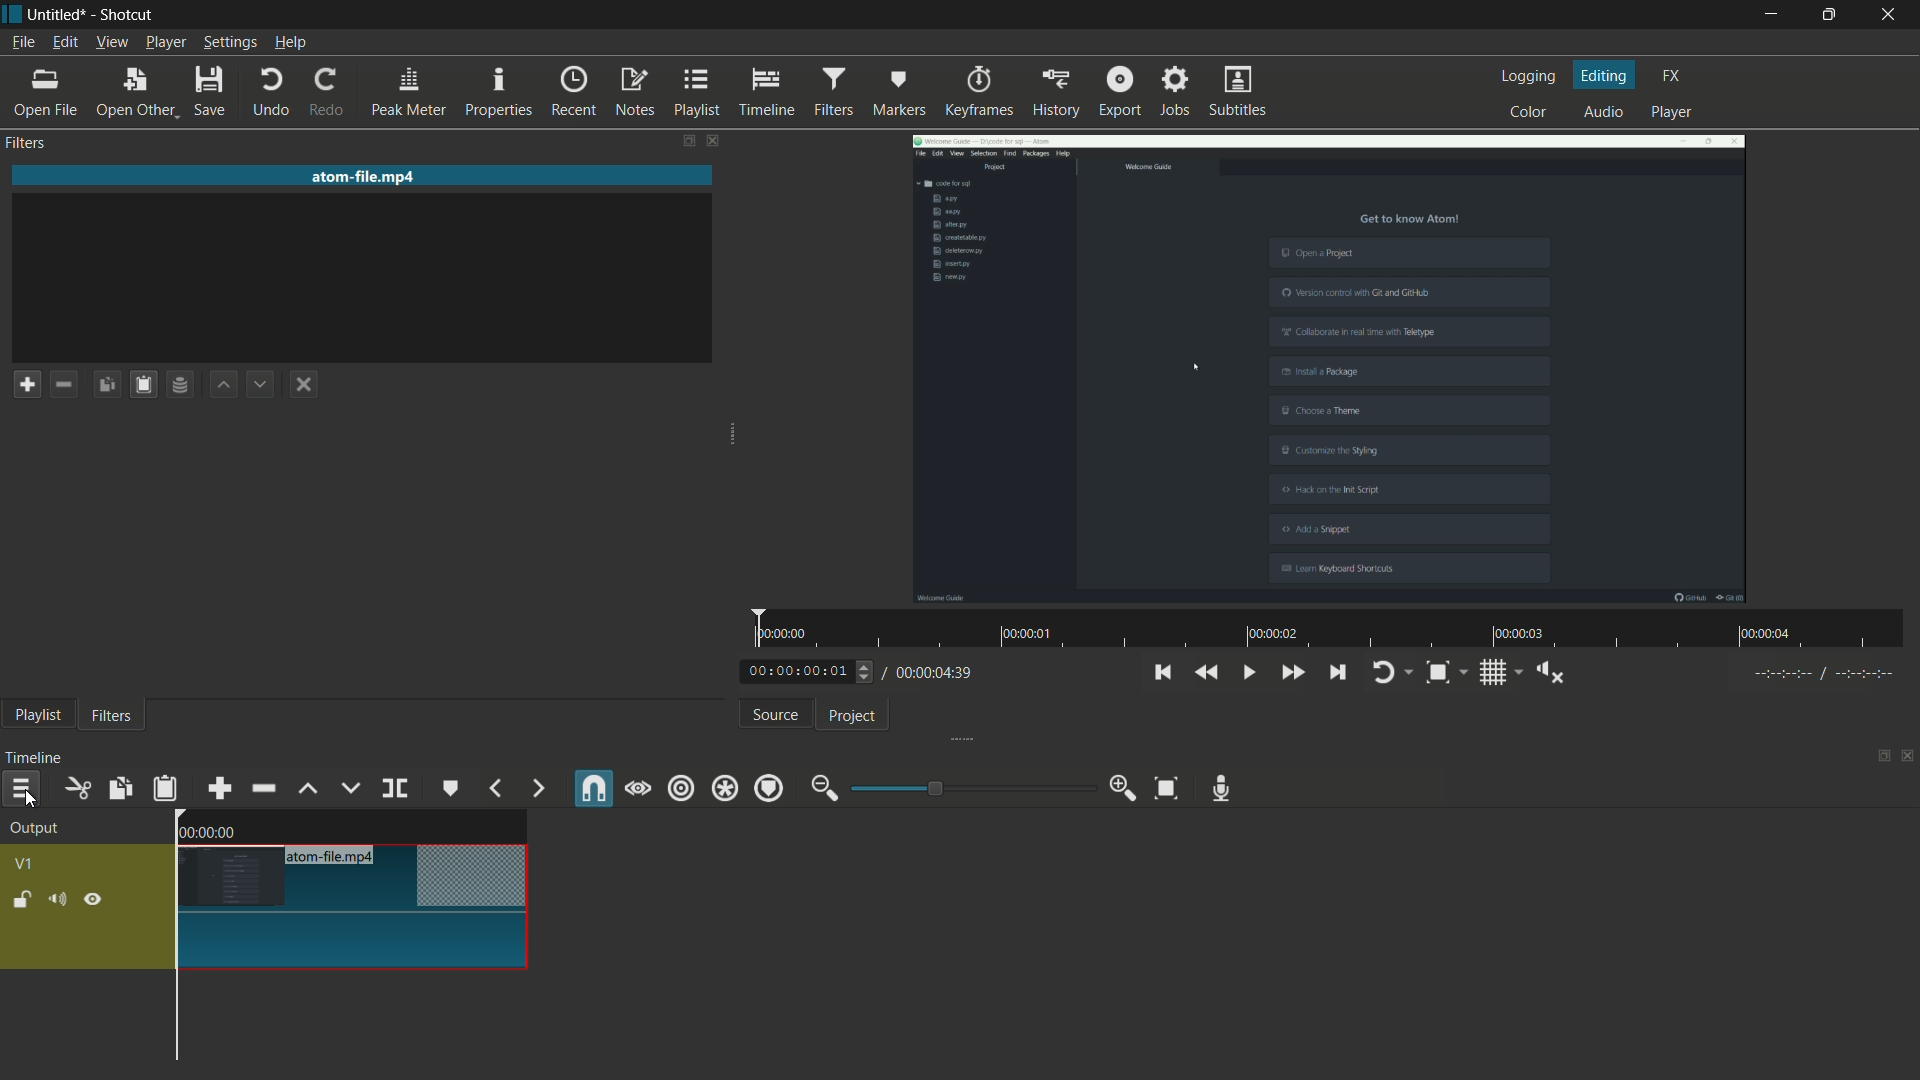 The image size is (1920, 1080). Describe the element at coordinates (38, 802) in the screenshot. I see `cursor` at that location.